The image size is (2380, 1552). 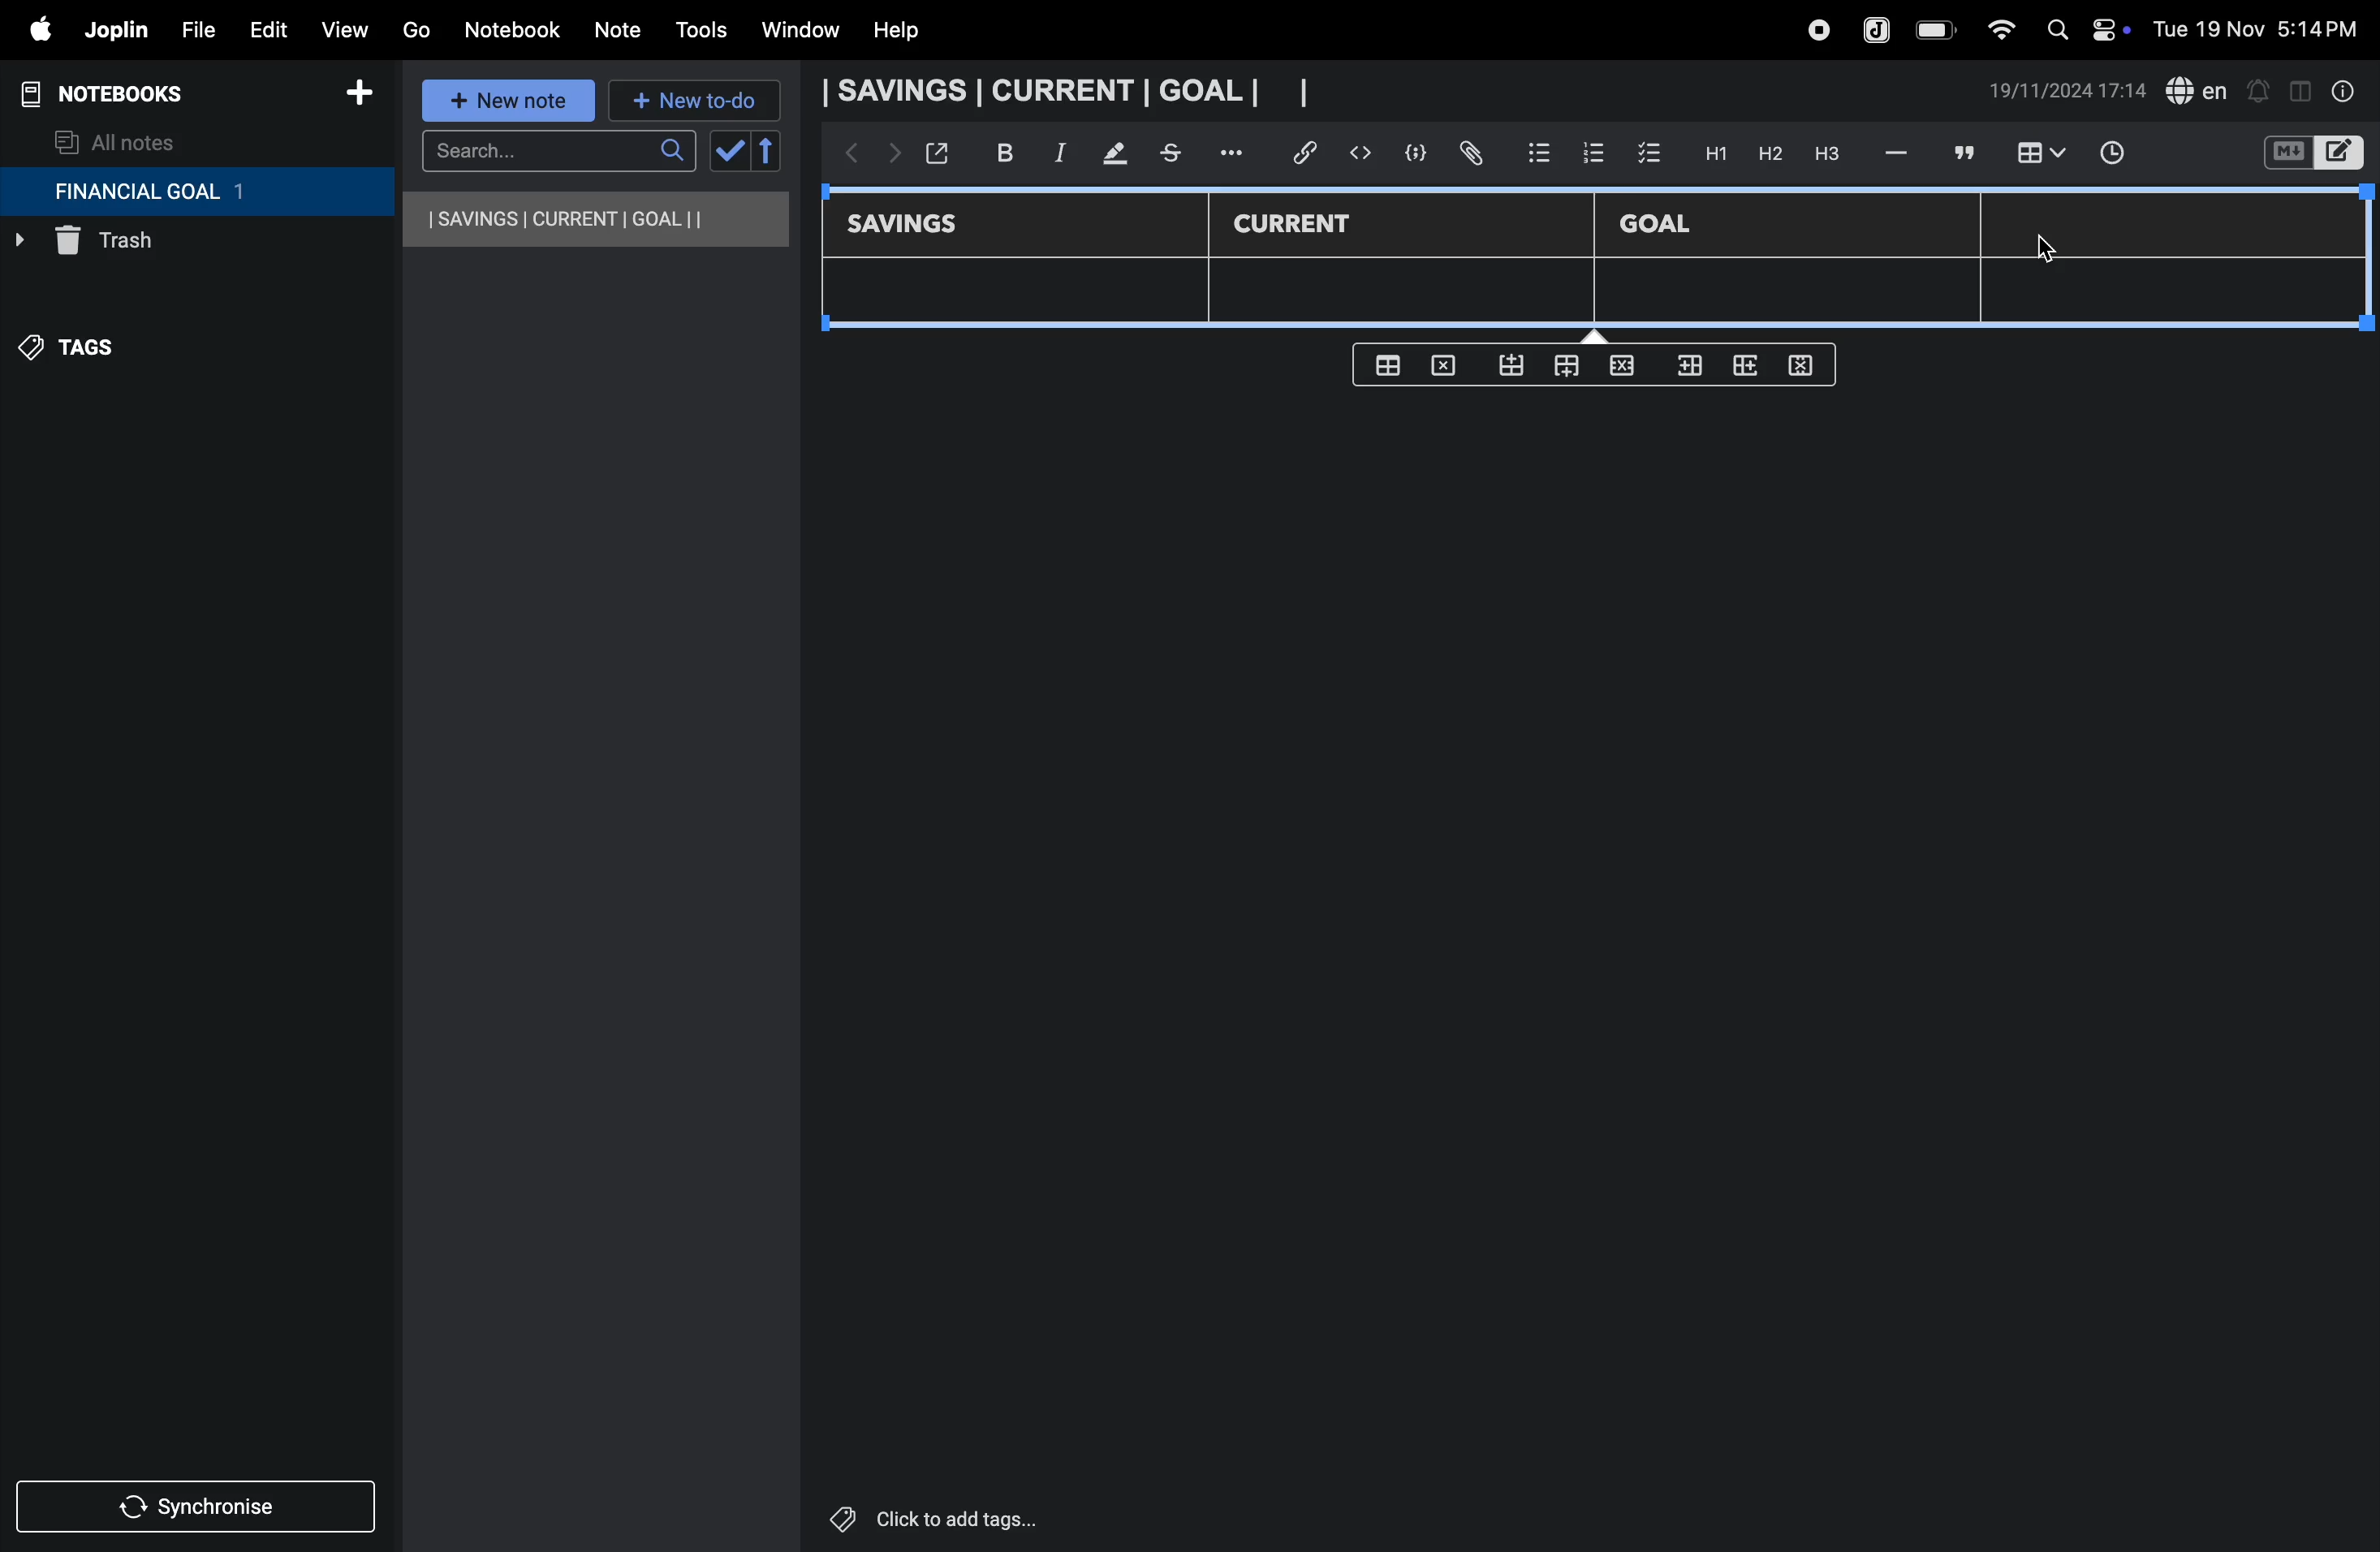 I want to click on delete, so click(x=1449, y=364).